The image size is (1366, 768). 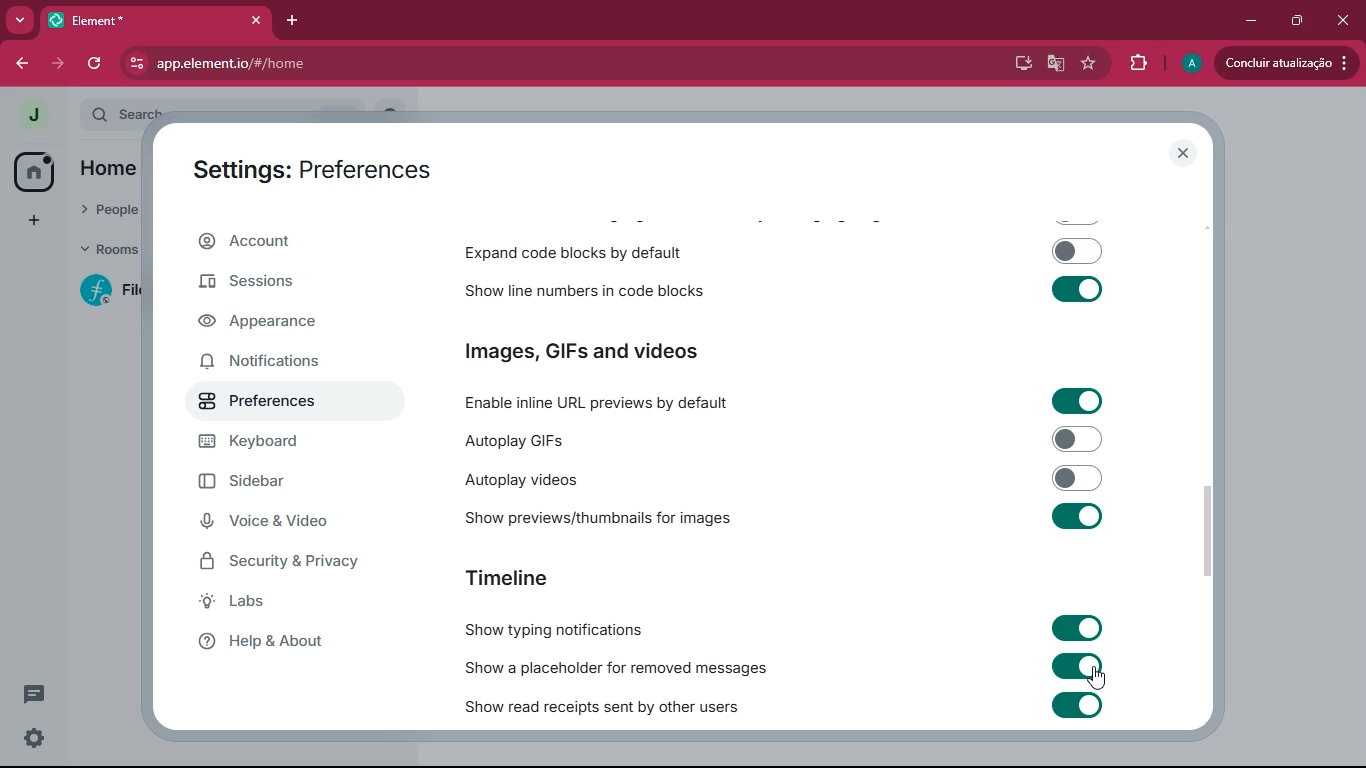 I want to click on close, so click(x=1180, y=152).